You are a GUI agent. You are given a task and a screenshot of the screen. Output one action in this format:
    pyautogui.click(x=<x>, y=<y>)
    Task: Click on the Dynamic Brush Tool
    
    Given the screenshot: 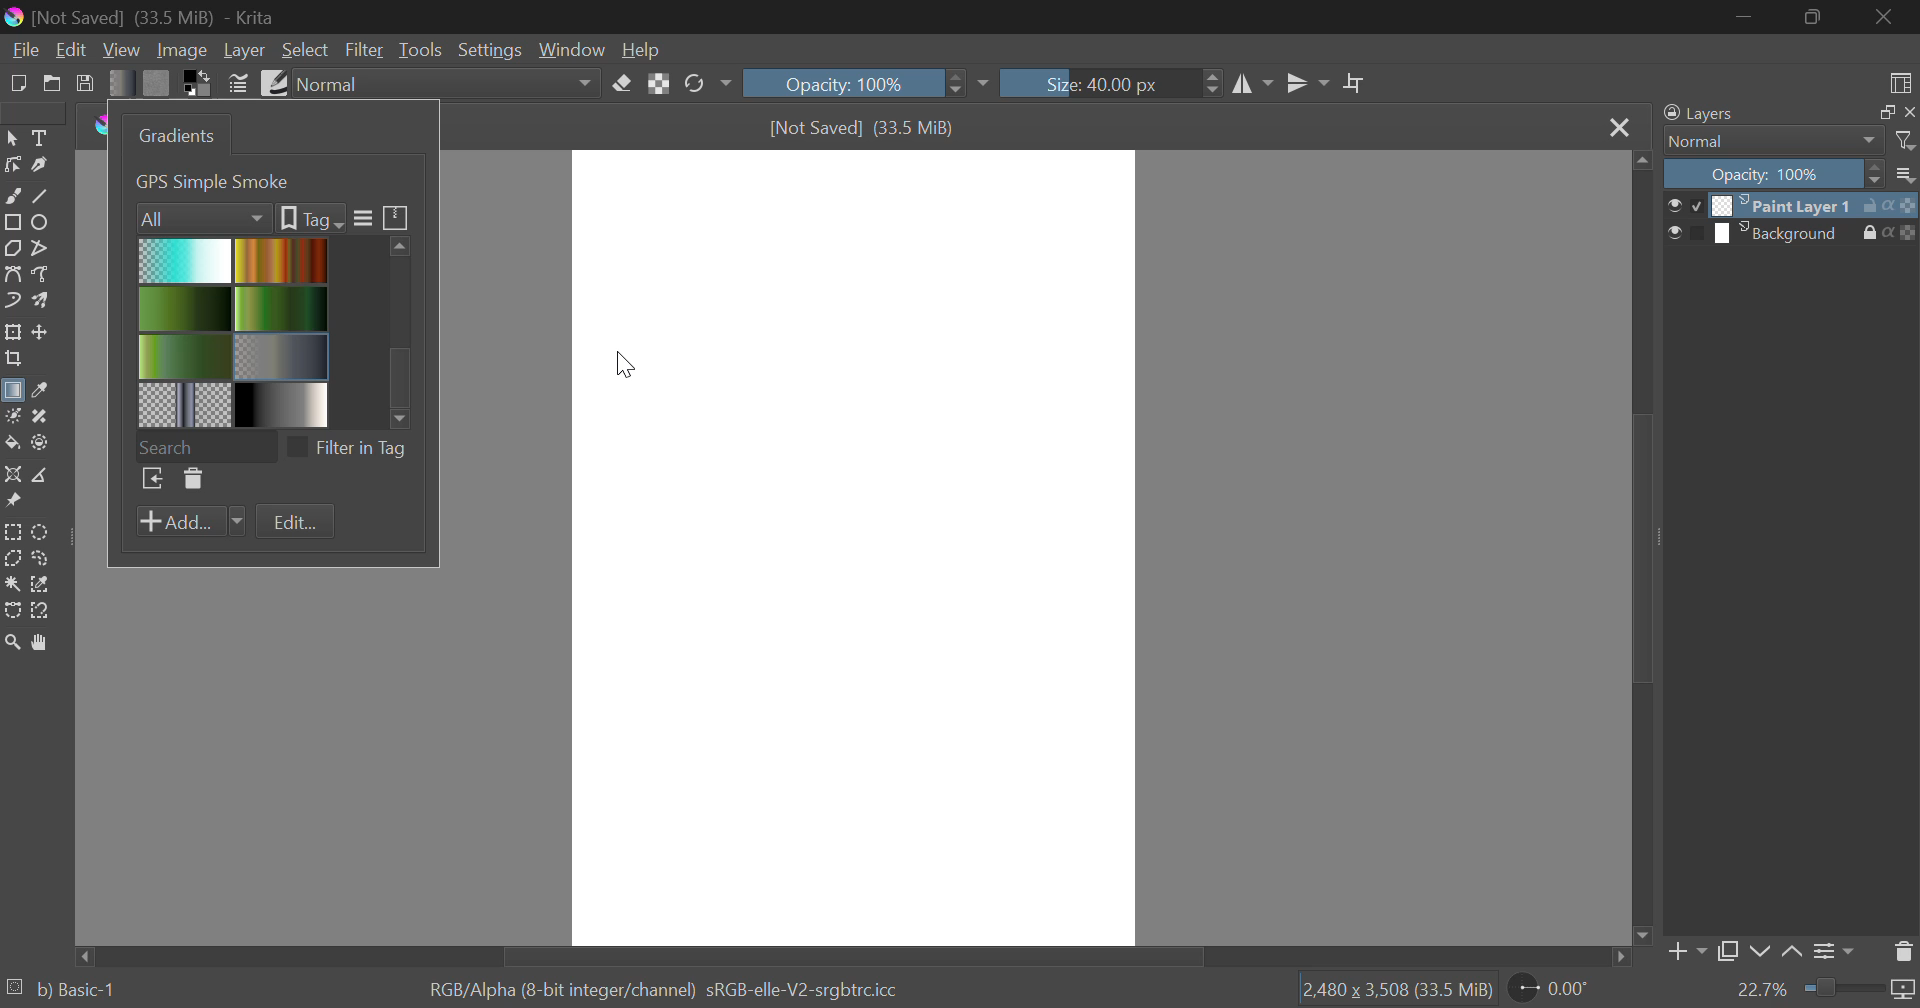 What is the action you would take?
    pyautogui.click(x=12, y=302)
    